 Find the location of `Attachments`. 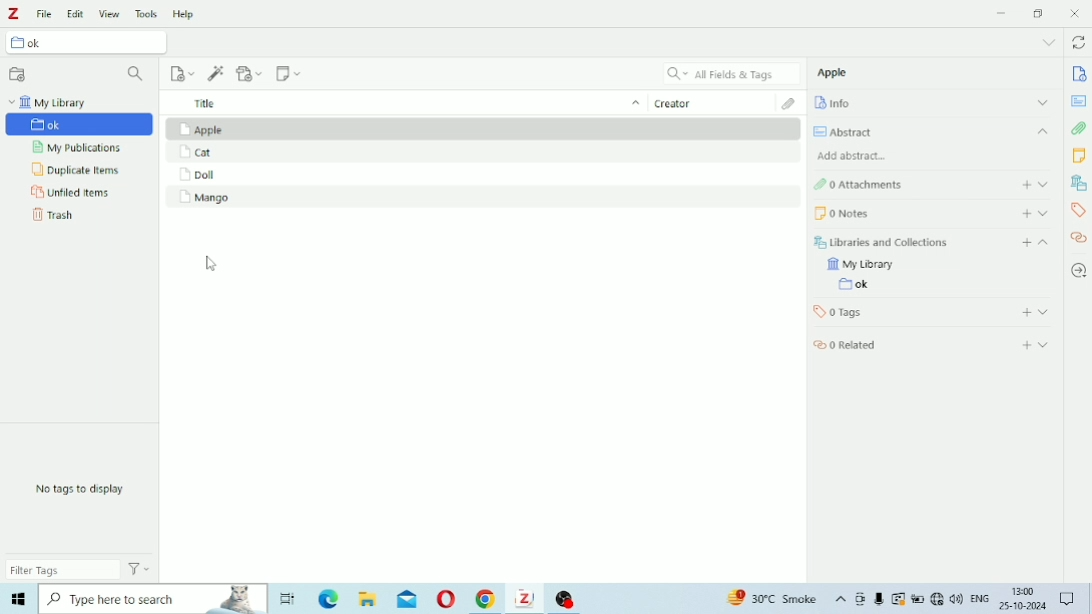

Attachments is located at coordinates (1078, 128).